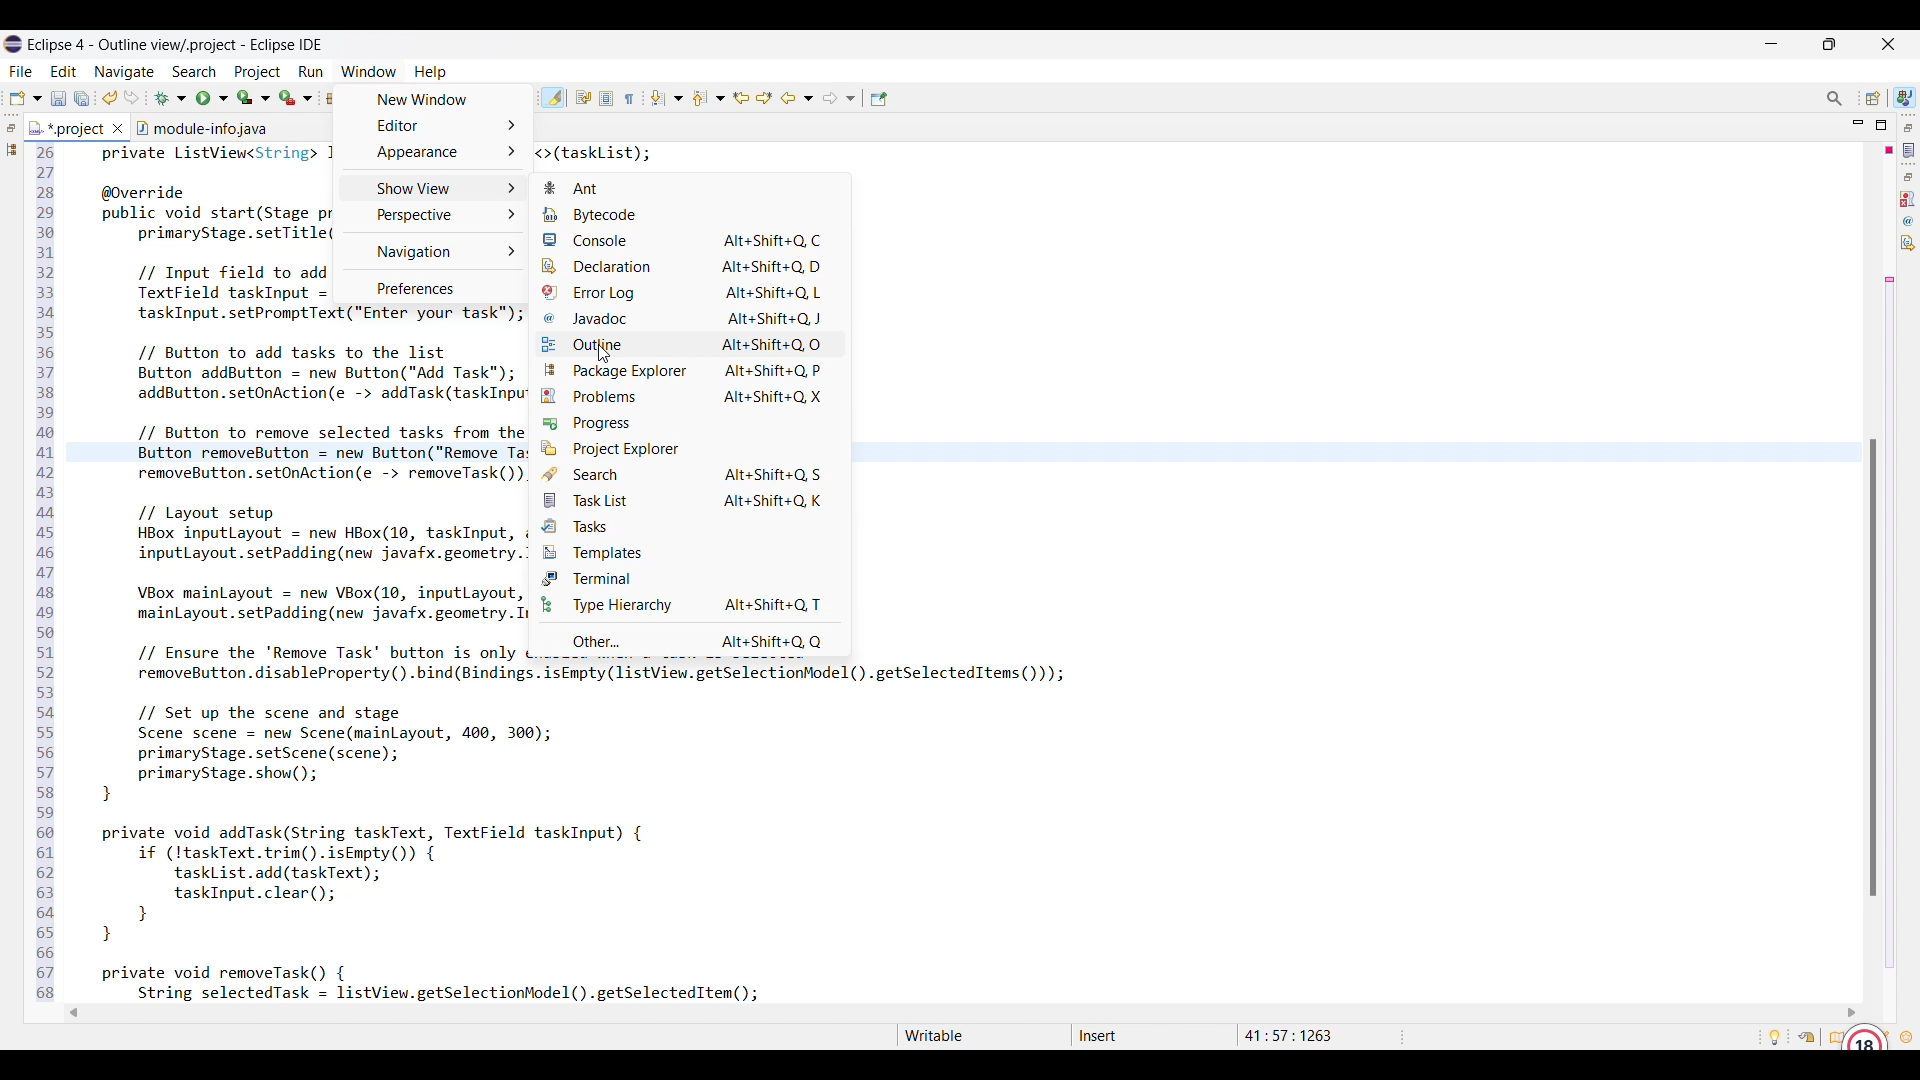 The height and width of the screenshot is (1080, 1920). What do you see at coordinates (132, 97) in the screenshot?
I see `Redo` at bounding box center [132, 97].